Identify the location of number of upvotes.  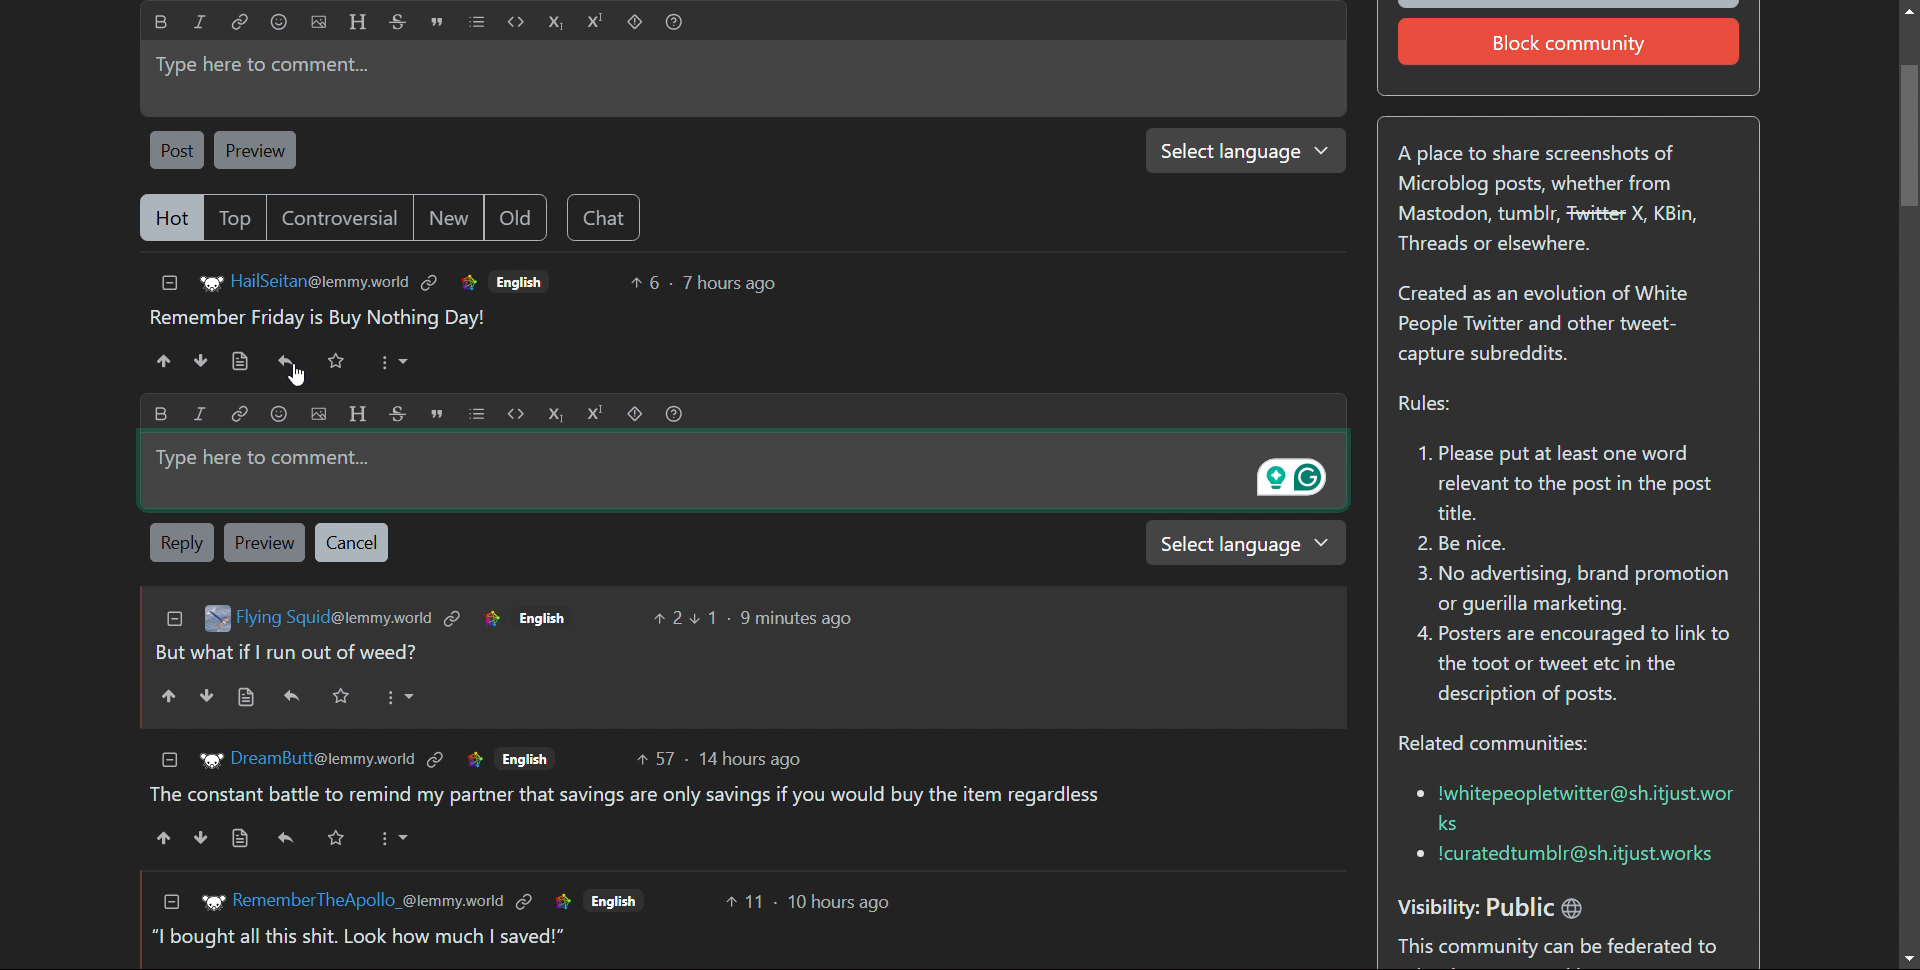
(667, 617).